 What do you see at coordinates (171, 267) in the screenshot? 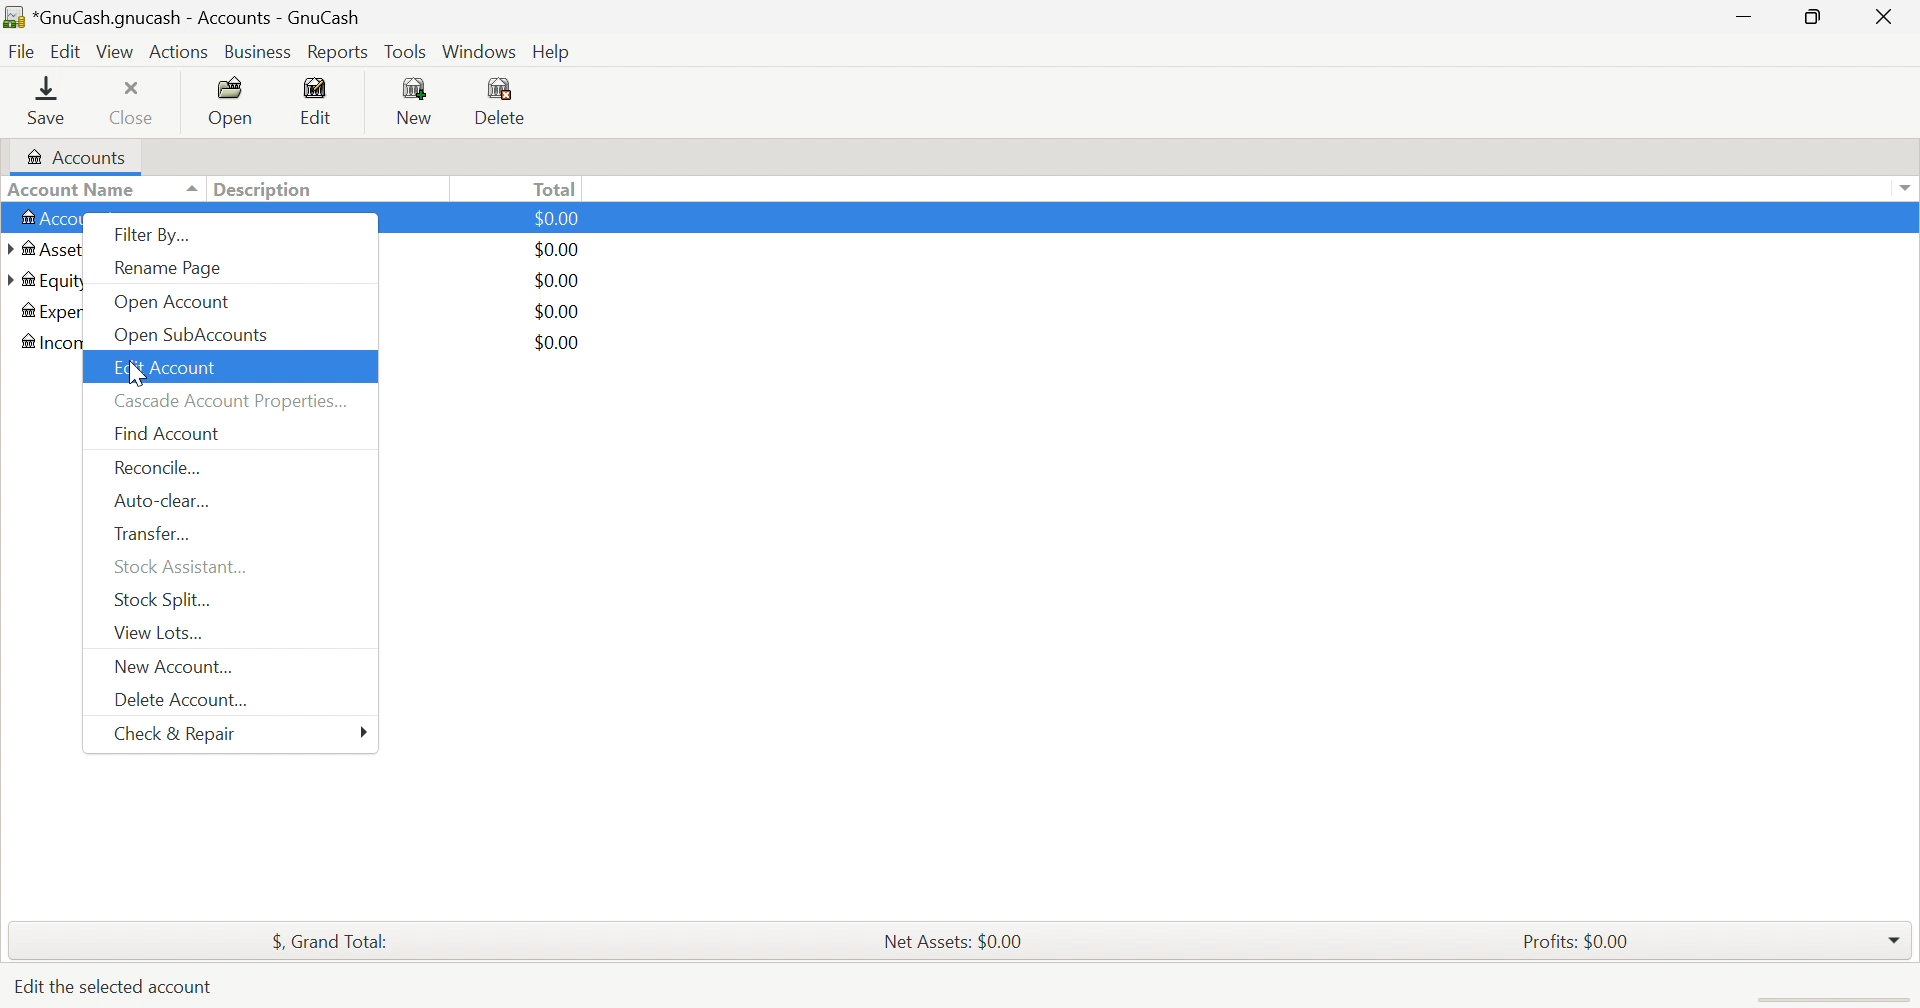
I see `Rename page` at bounding box center [171, 267].